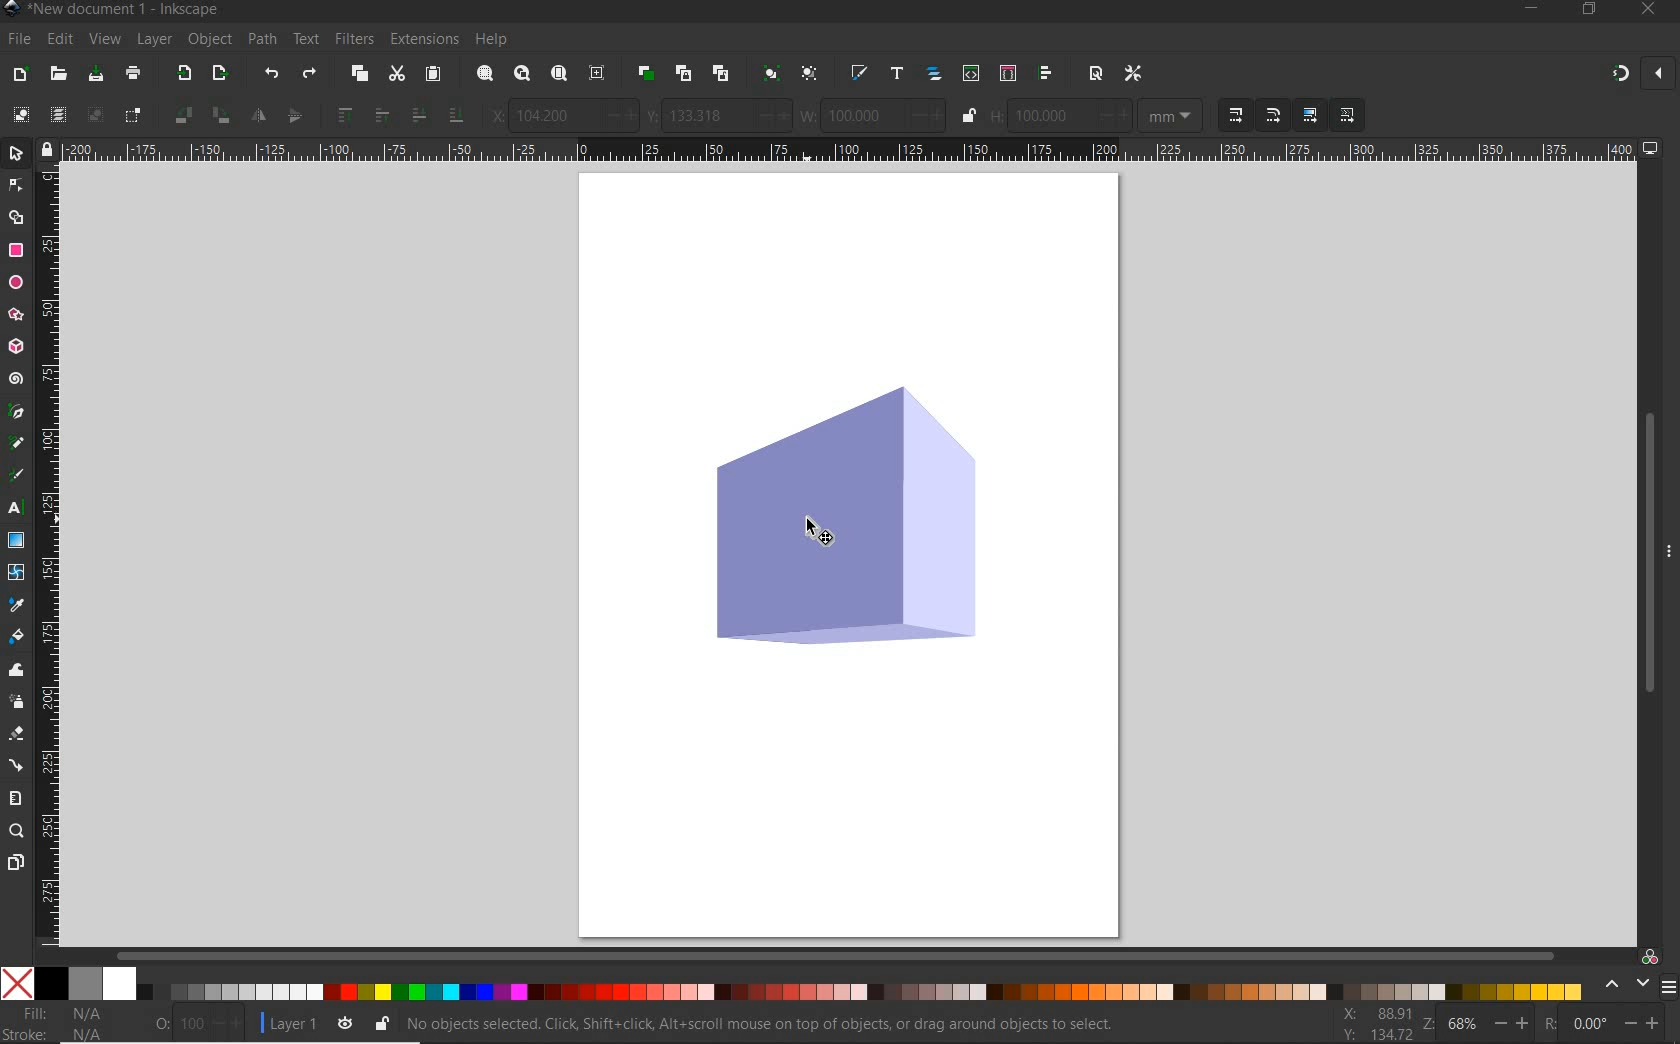  Describe the element at coordinates (263, 40) in the screenshot. I see `PATH` at that location.